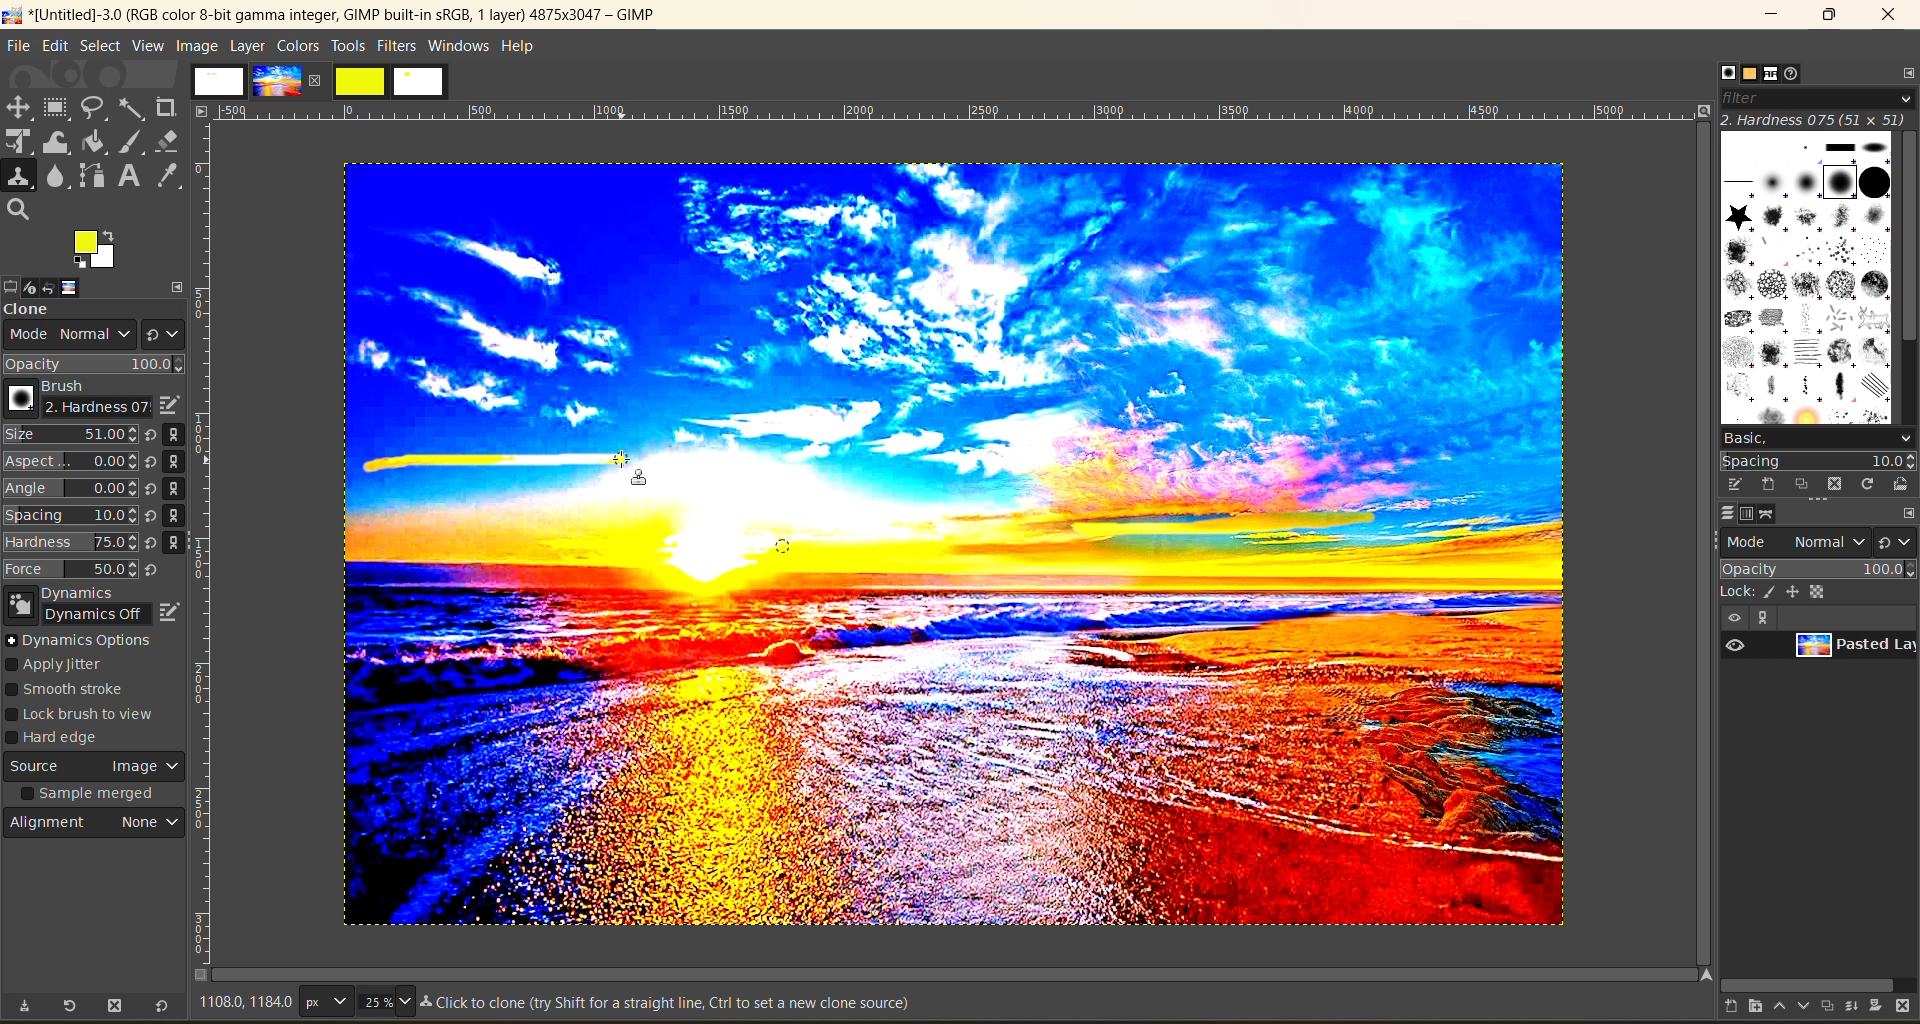 The image size is (1920, 1024). What do you see at coordinates (70, 1005) in the screenshot?
I see `reset tool preset` at bounding box center [70, 1005].